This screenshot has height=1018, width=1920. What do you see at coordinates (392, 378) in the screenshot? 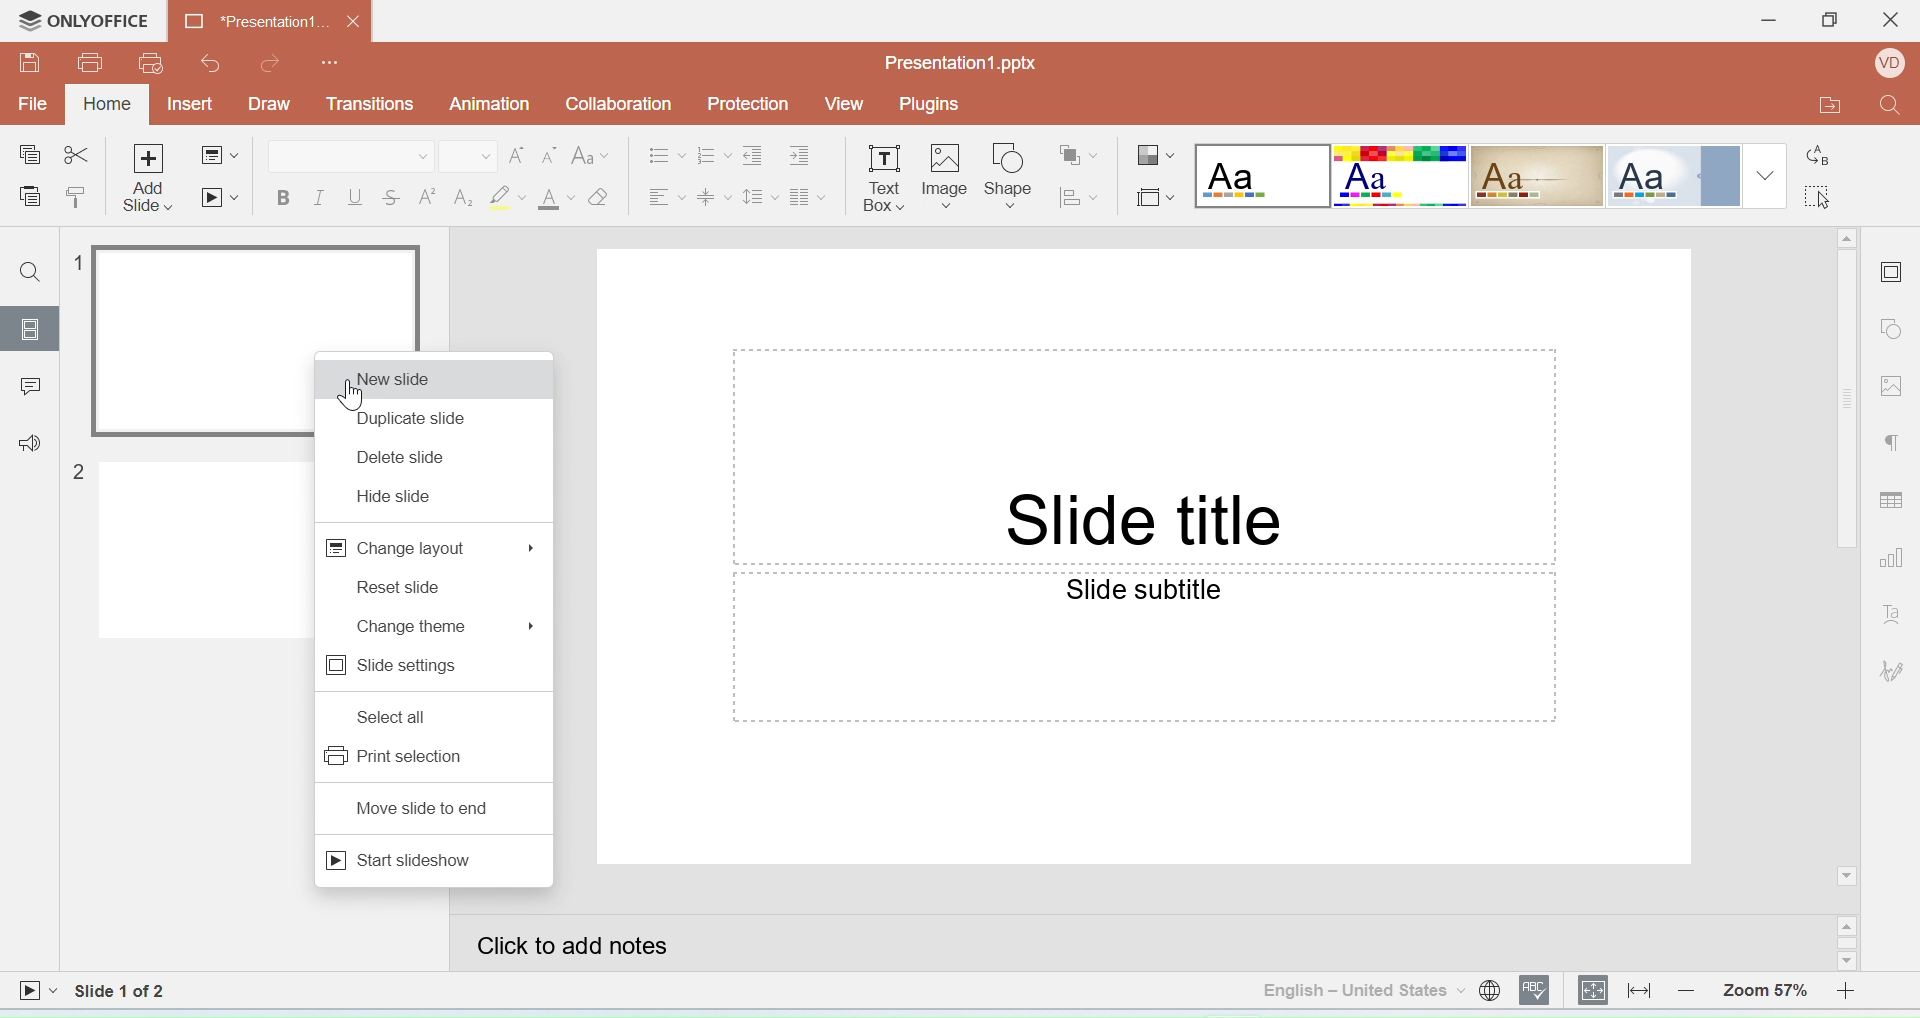
I see `new slide` at bounding box center [392, 378].